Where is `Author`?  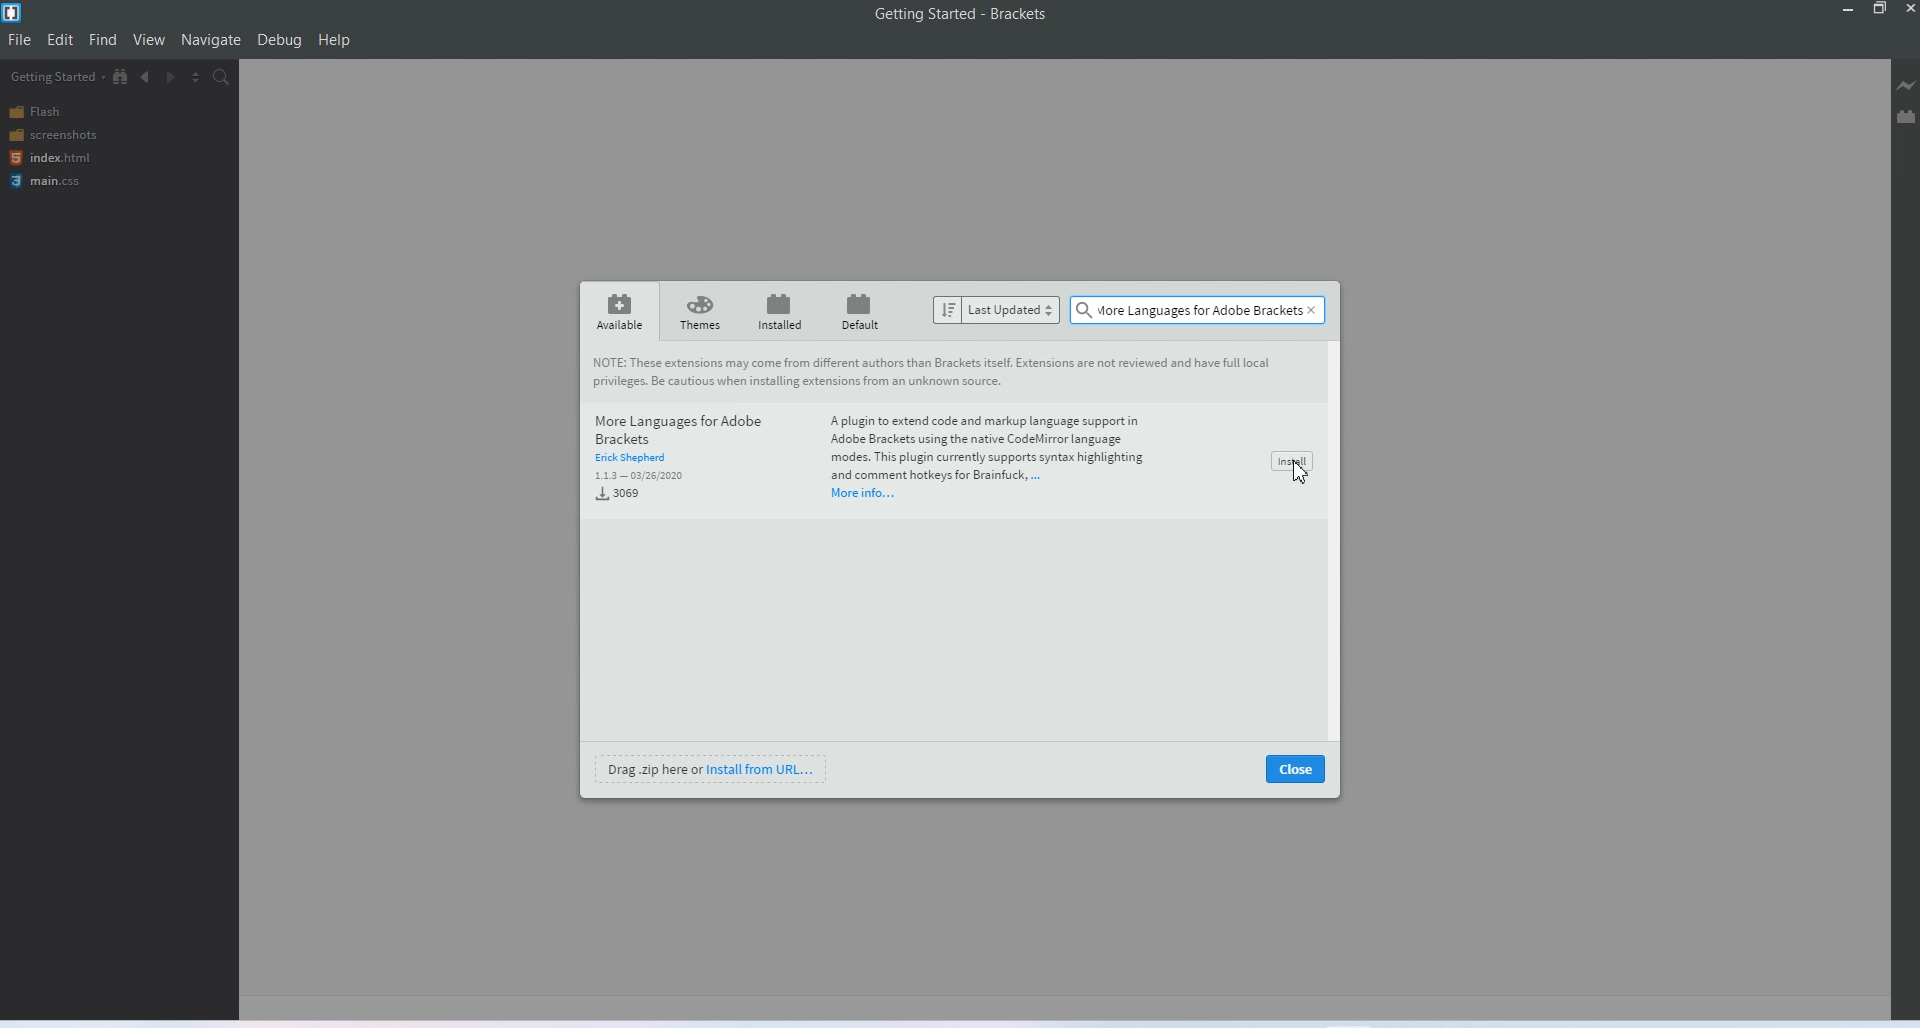 Author is located at coordinates (633, 460).